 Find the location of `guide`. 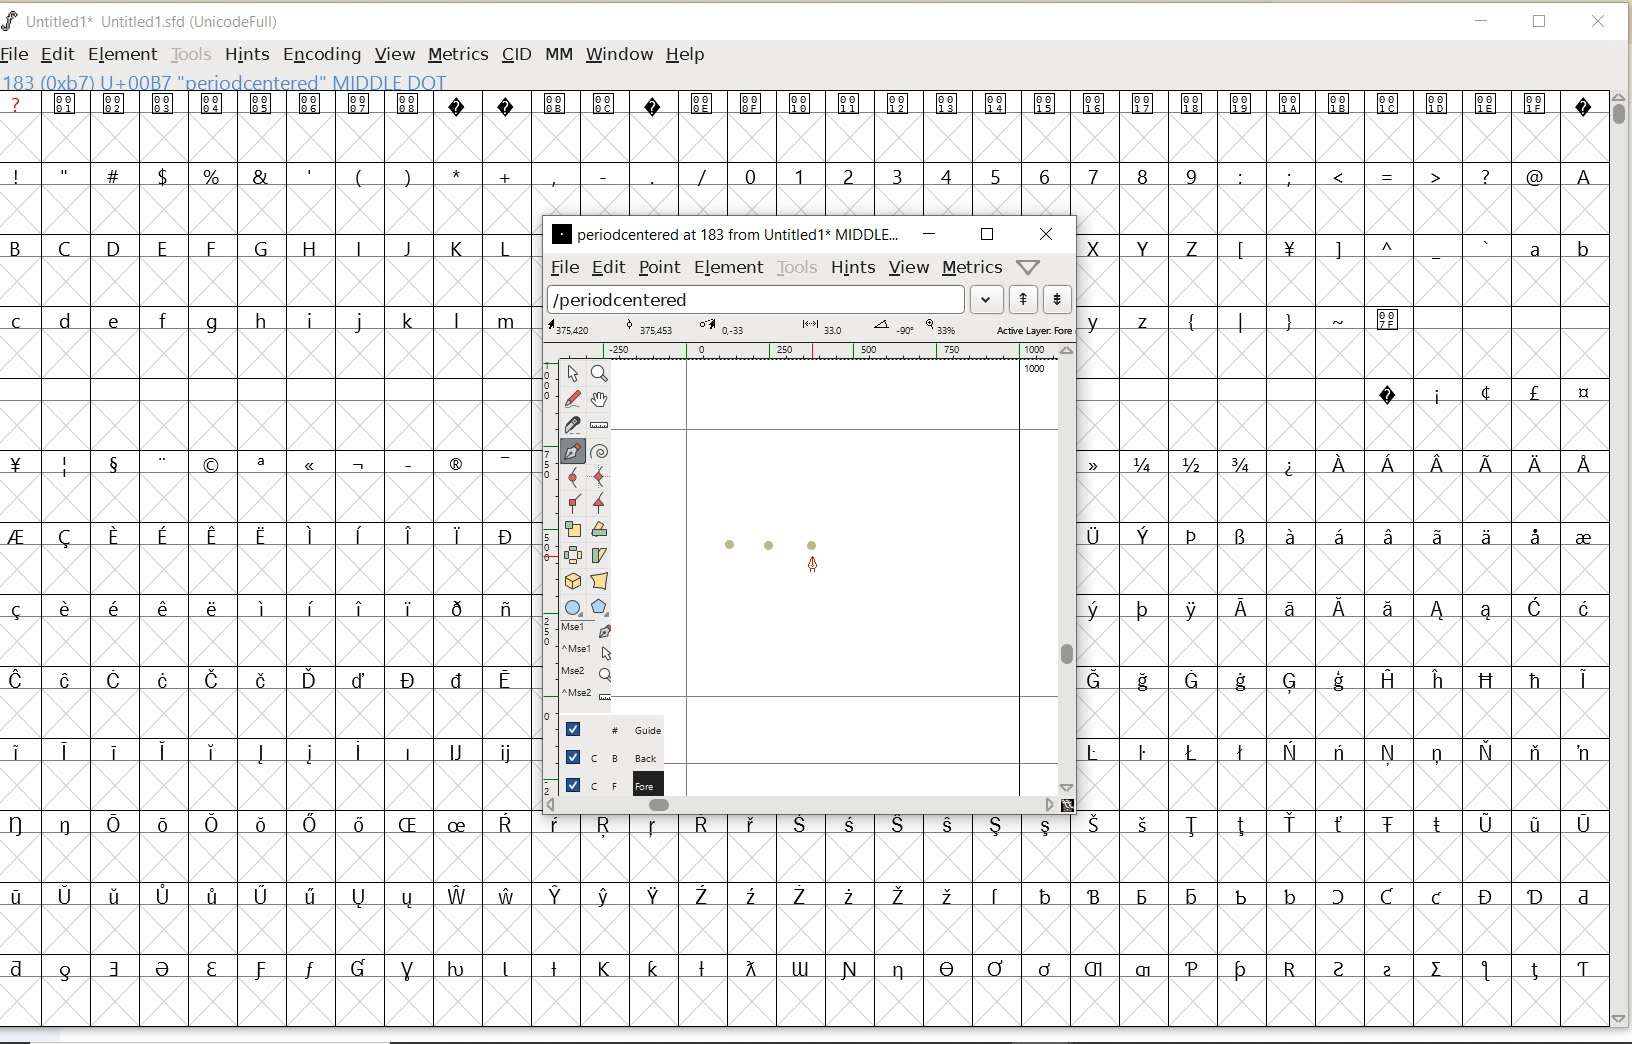

guide is located at coordinates (607, 730).